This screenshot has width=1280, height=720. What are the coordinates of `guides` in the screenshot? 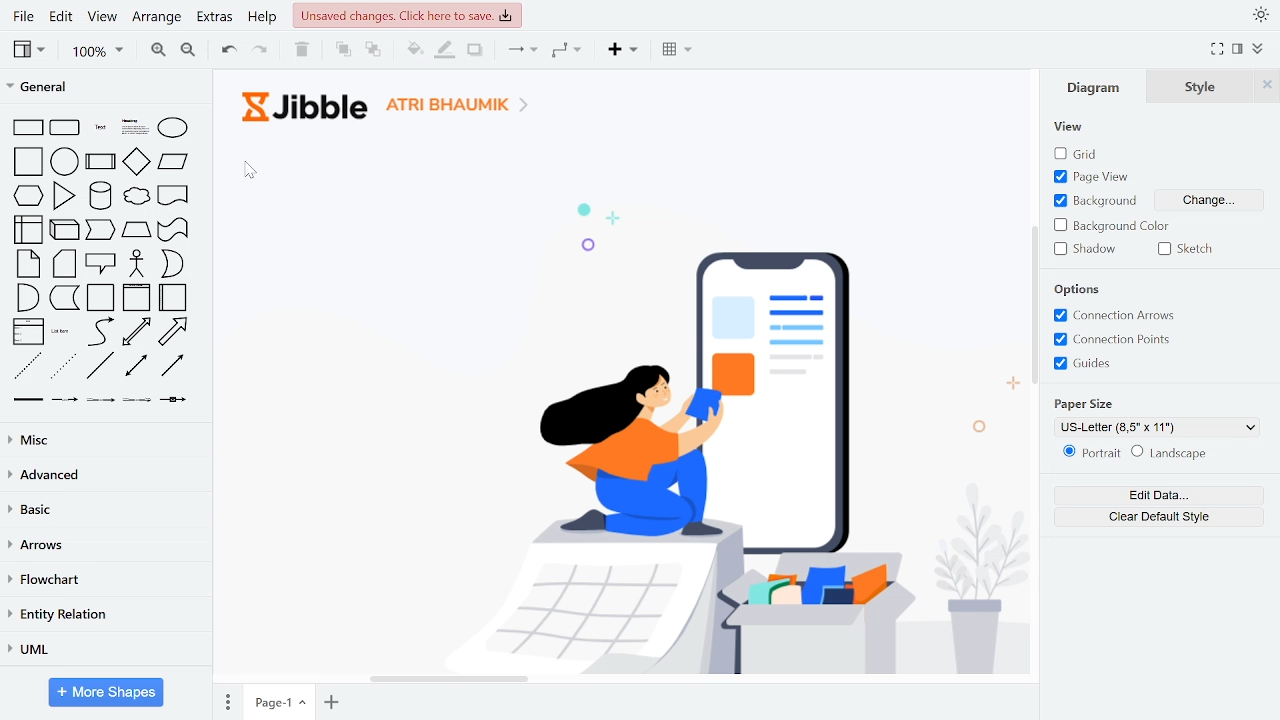 It's located at (1084, 364).